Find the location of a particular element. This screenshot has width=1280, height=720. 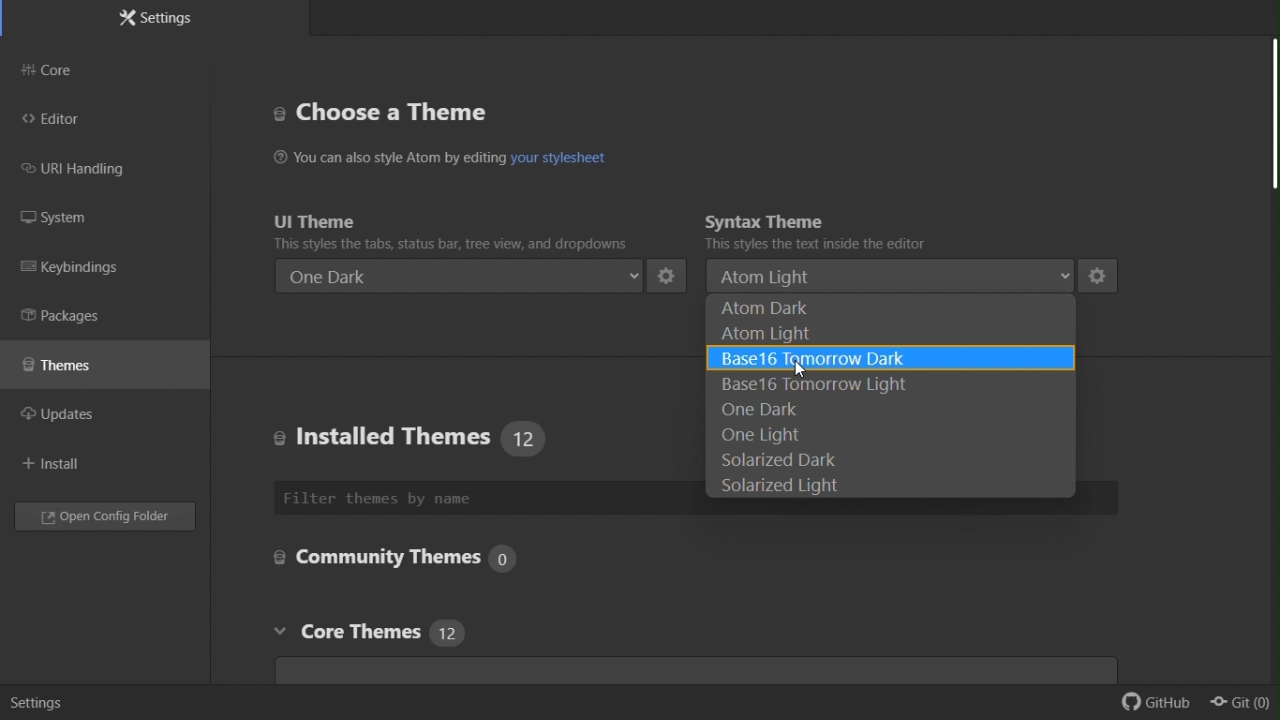

Settings is located at coordinates (154, 18).